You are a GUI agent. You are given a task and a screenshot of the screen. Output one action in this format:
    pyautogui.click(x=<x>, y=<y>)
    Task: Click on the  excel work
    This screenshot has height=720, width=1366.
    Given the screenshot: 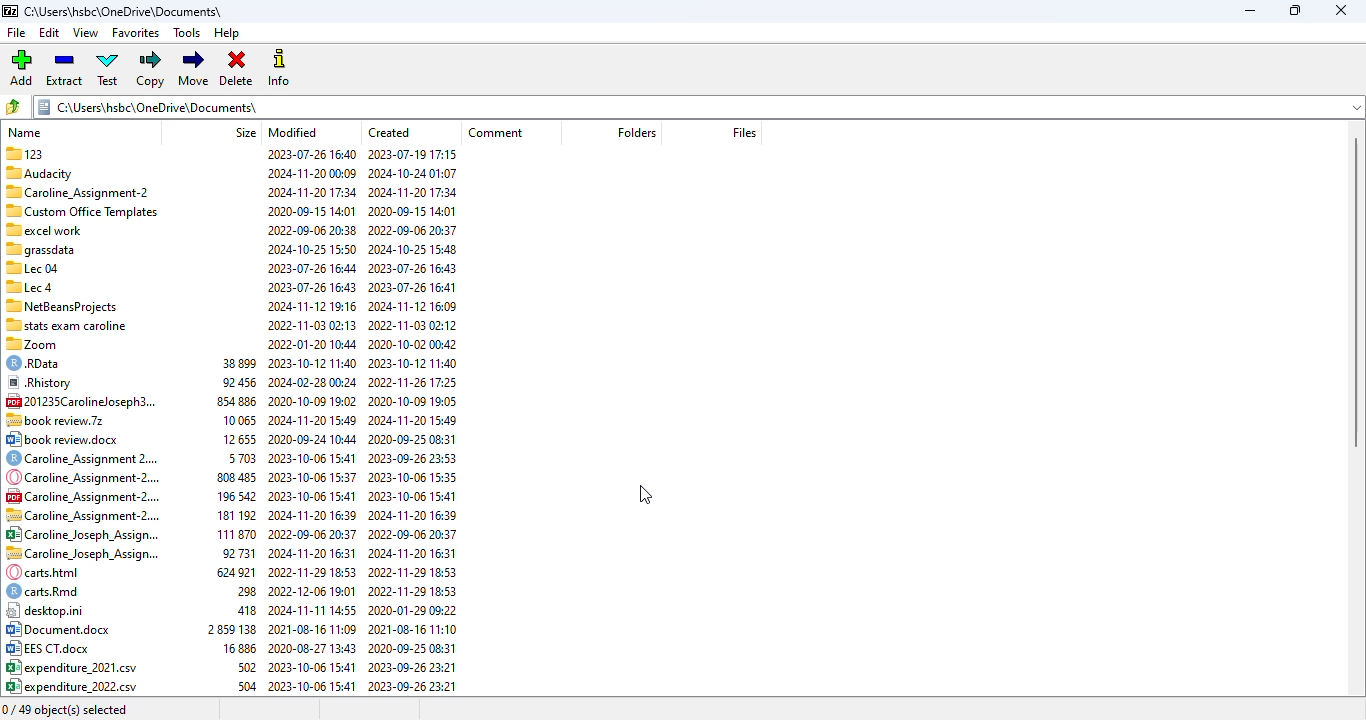 What is the action you would take?
    pyautogui.click(x=45, y=228)
    